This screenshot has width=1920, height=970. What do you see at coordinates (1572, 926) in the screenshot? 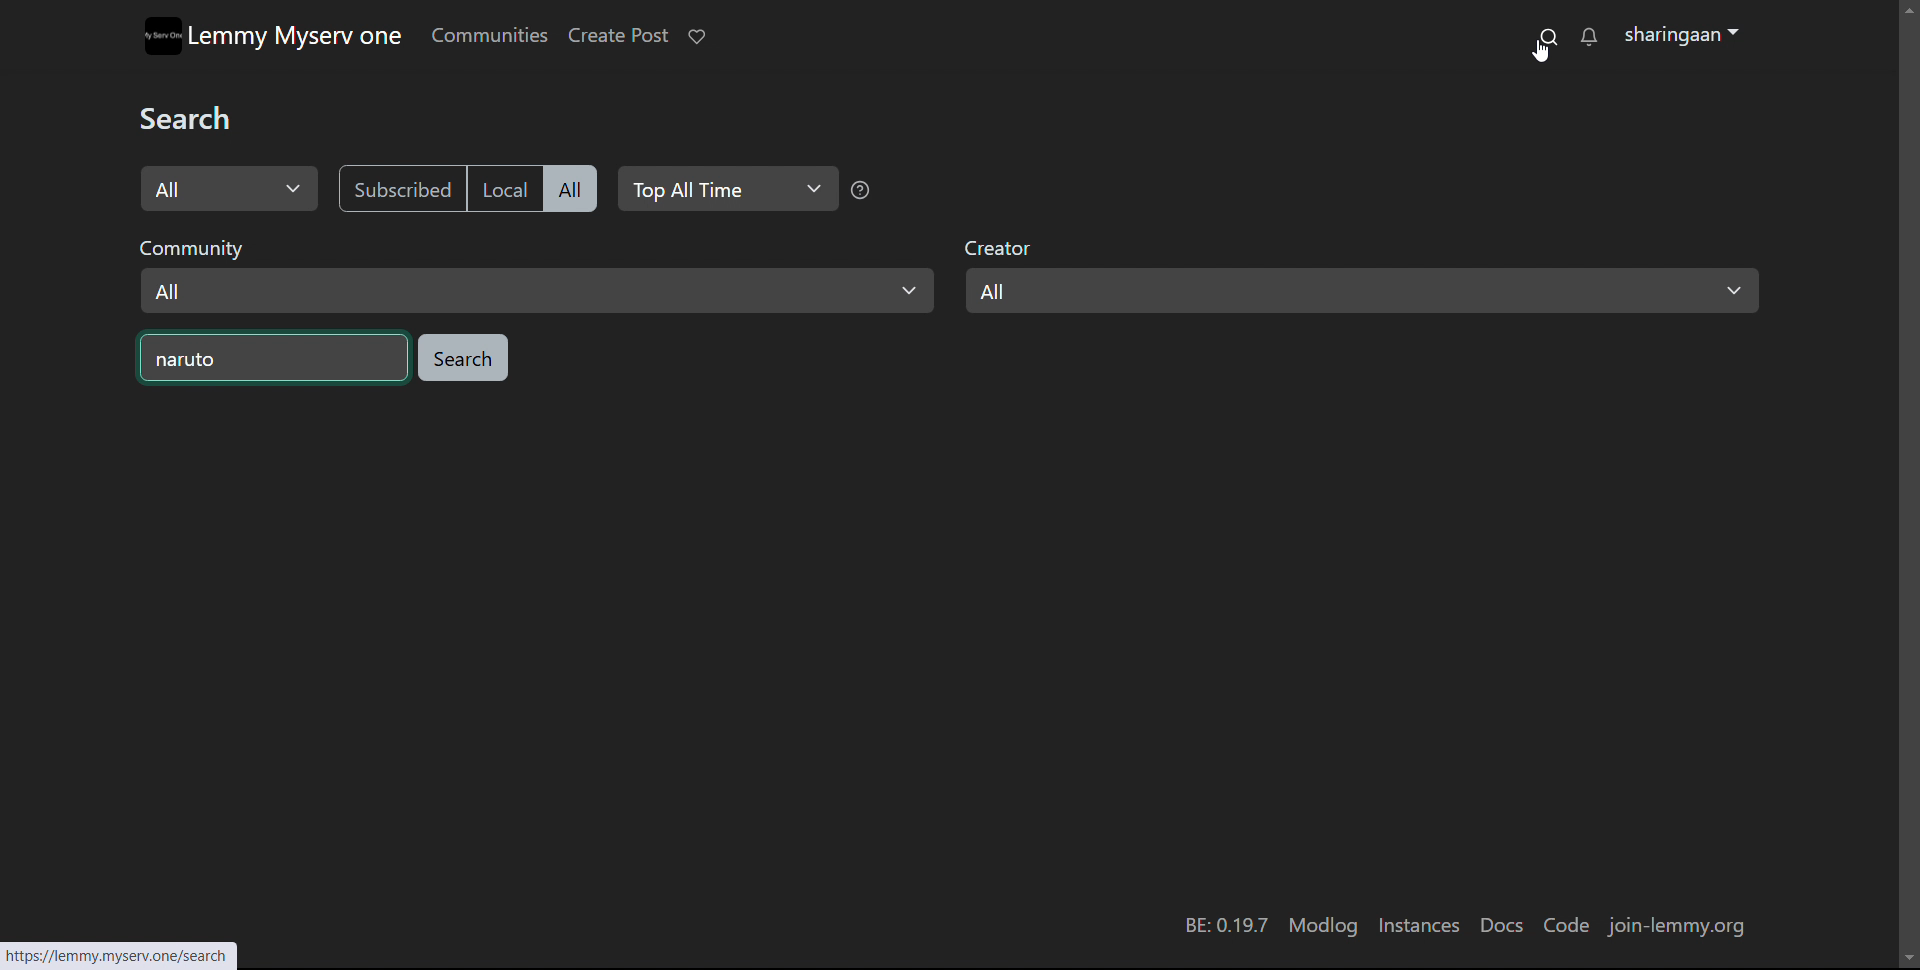
I see `code` at bounding box center [1572, 926].